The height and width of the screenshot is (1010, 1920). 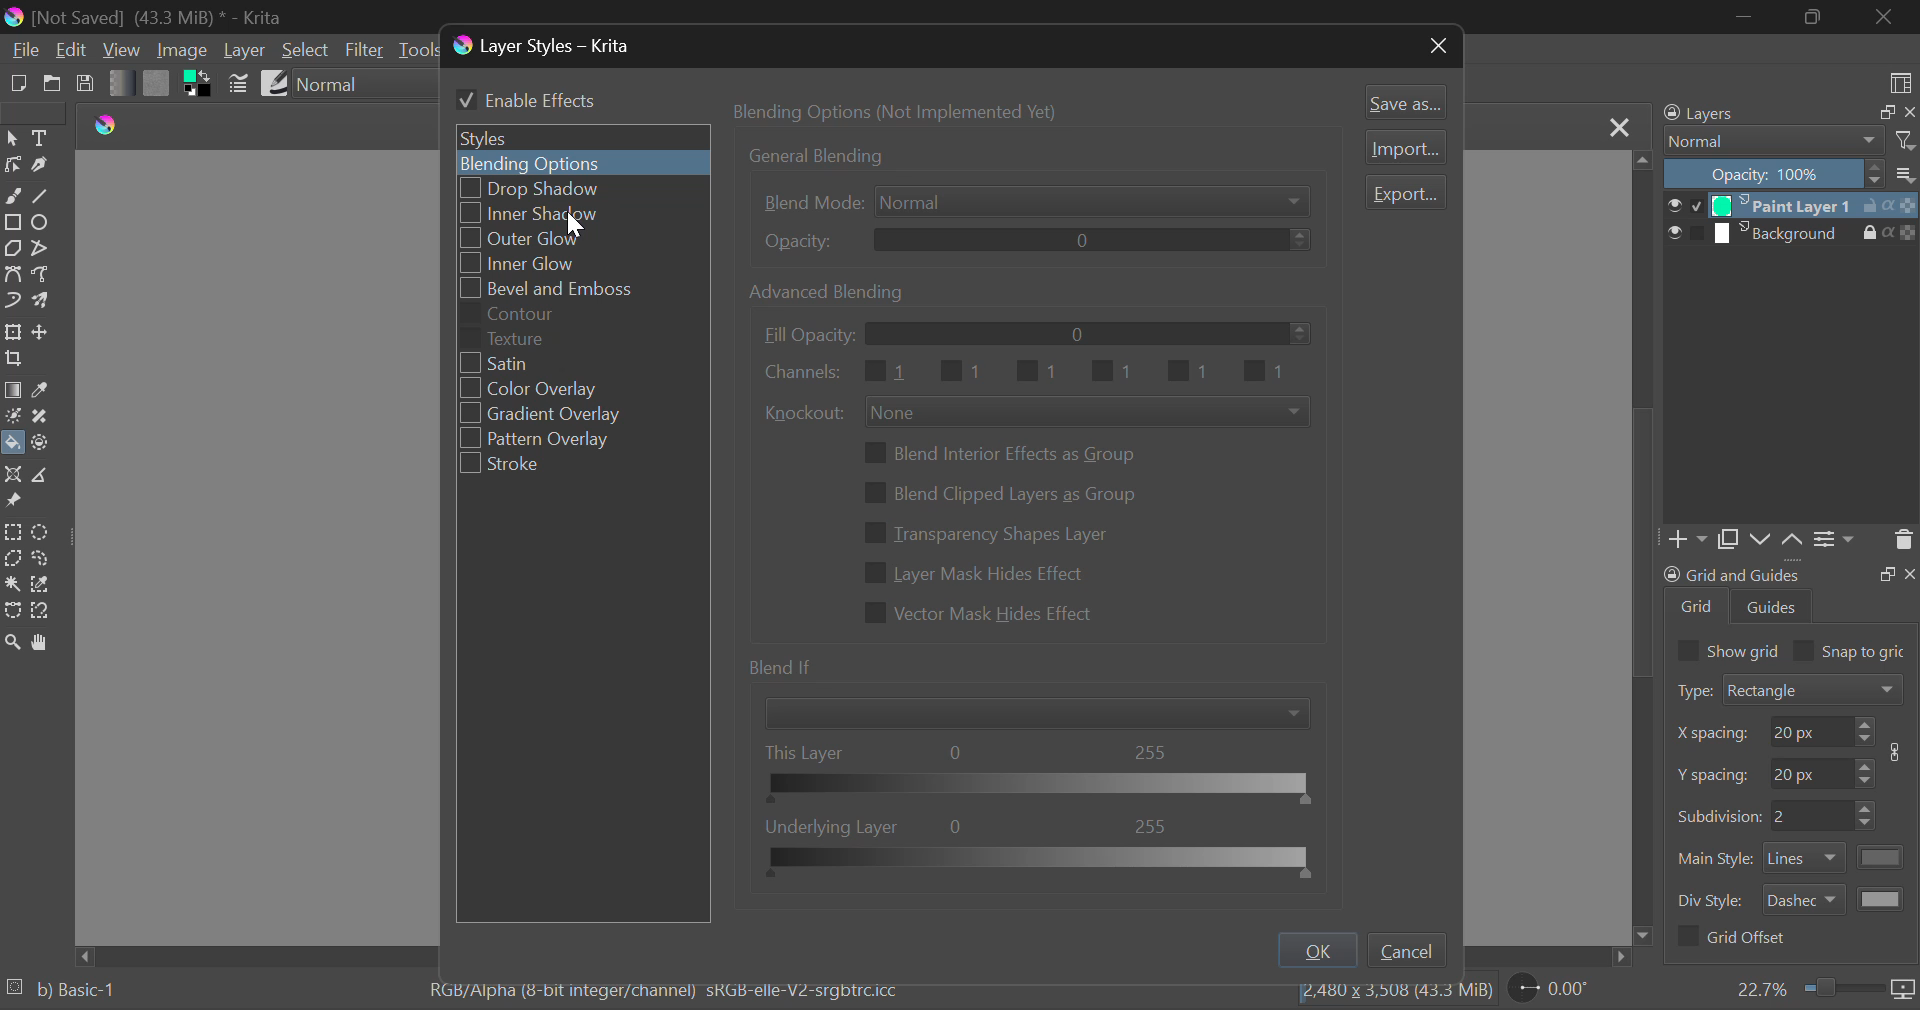 I want to click on Select, so click(x=306, y=50).